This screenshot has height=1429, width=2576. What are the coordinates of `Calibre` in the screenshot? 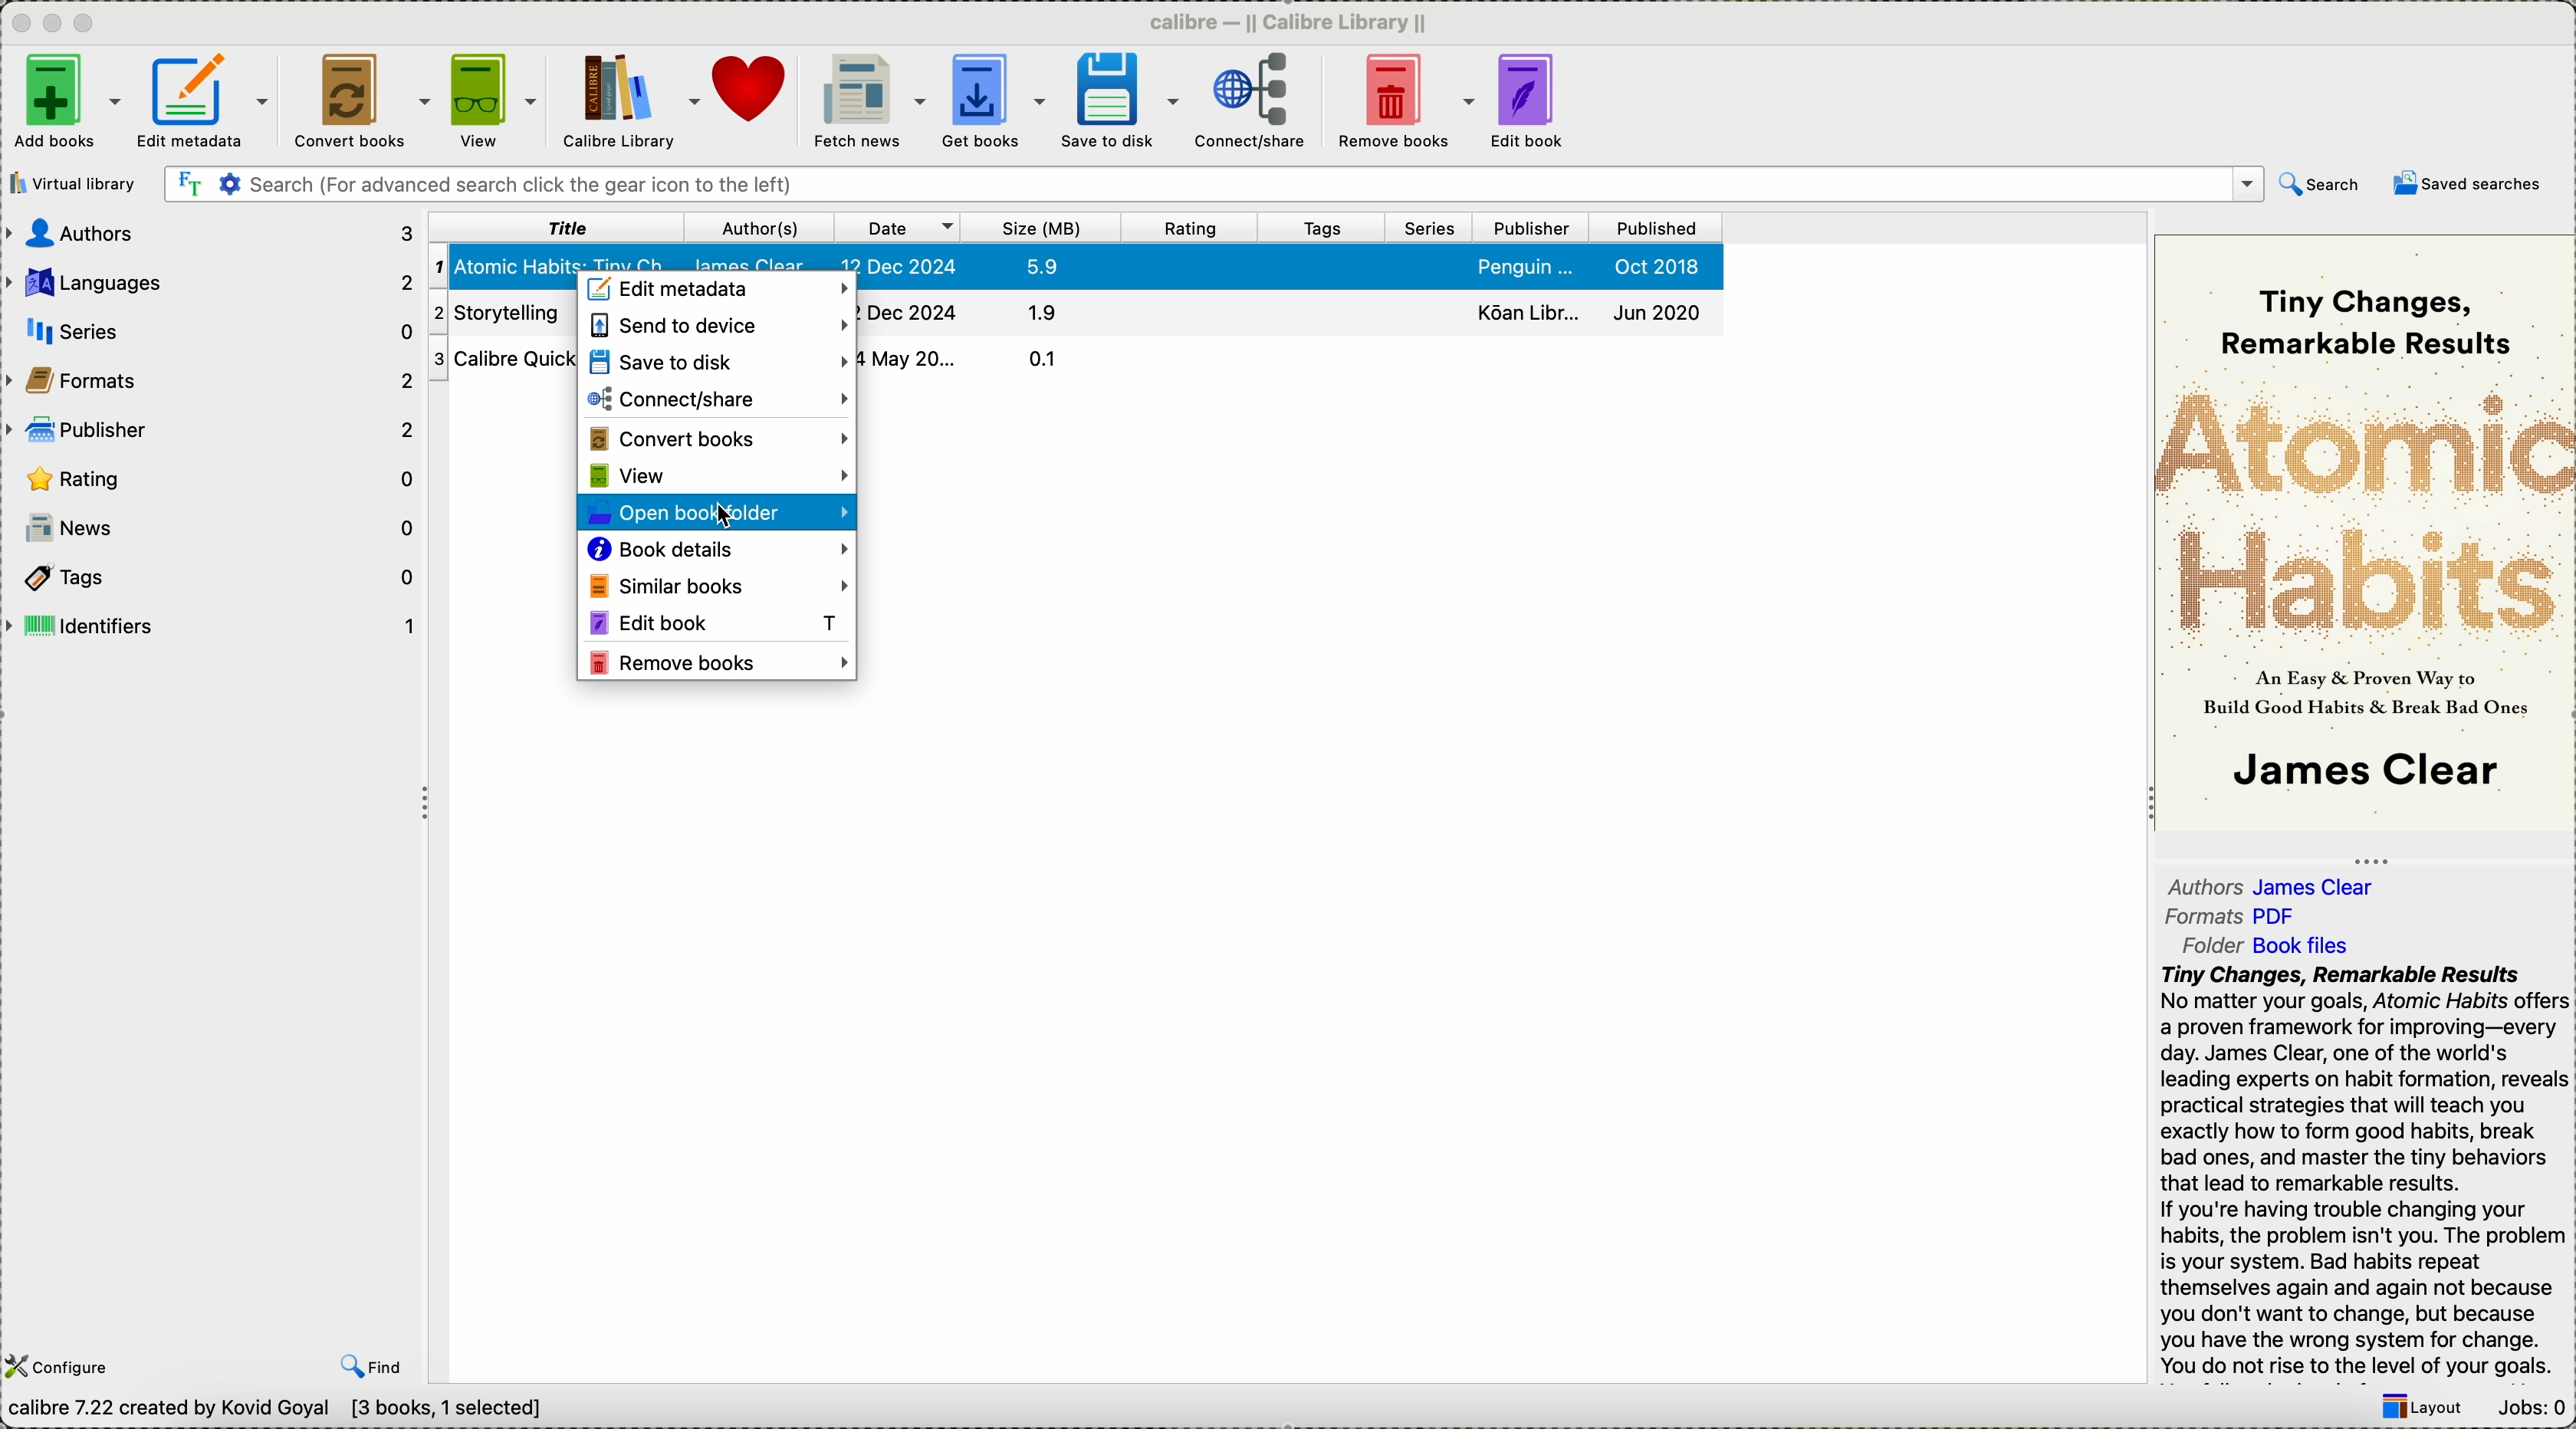 It's located at (1297, 21).